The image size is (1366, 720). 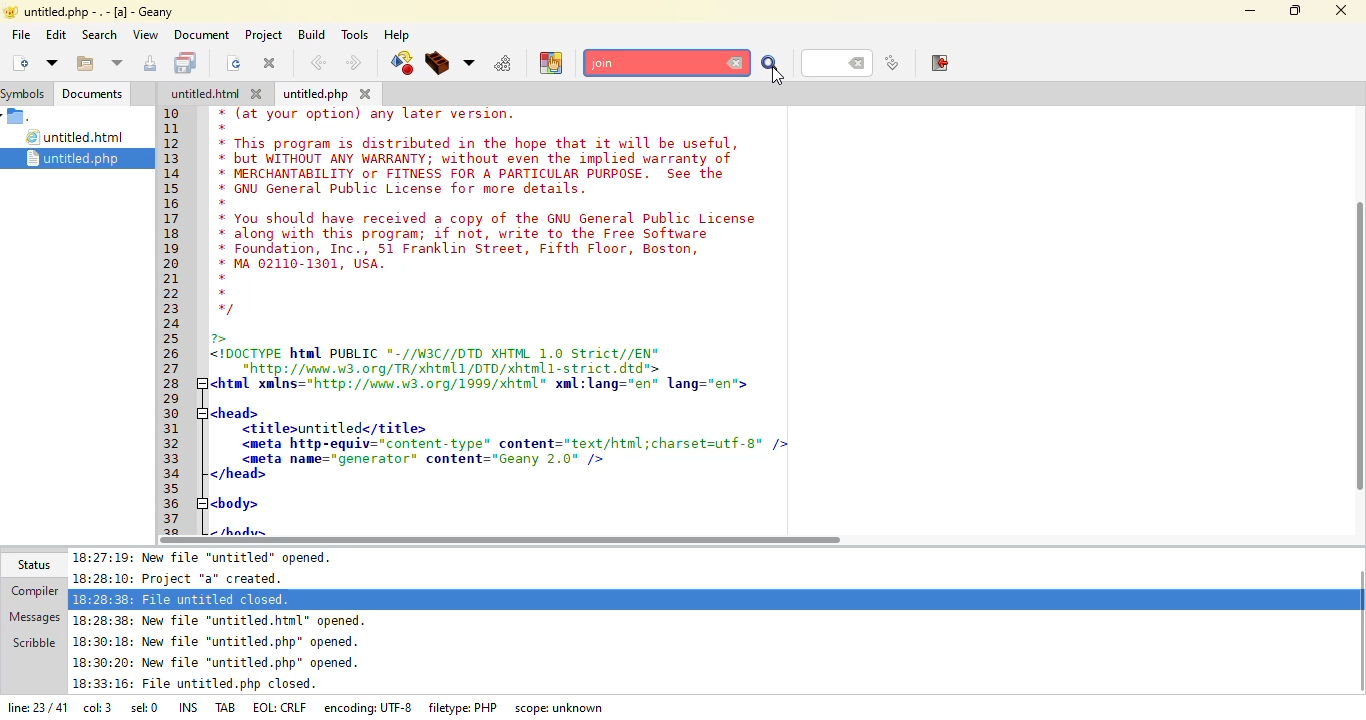 I want to click on * This program is distributed in the hope that it will be usefull, so click(x=476, y=143).